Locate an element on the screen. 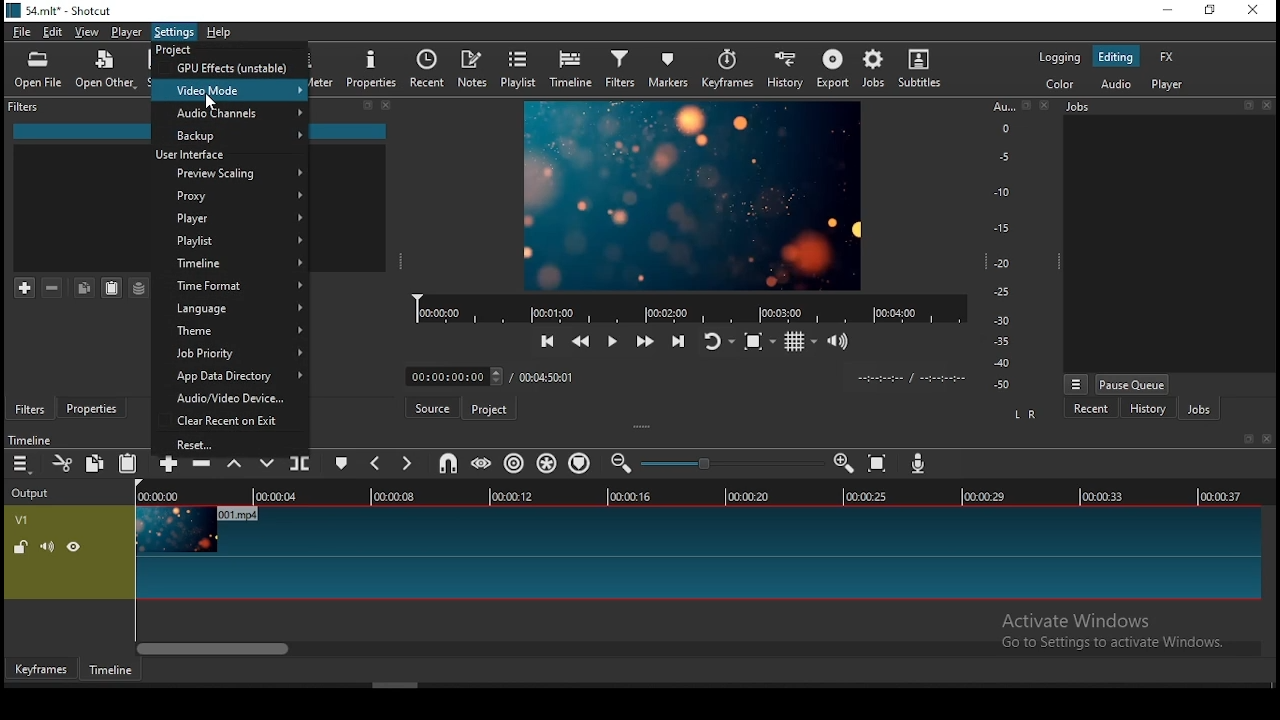 The width and height of the screenshot is (1280, 720). color is located at coordinates (1059, 83).